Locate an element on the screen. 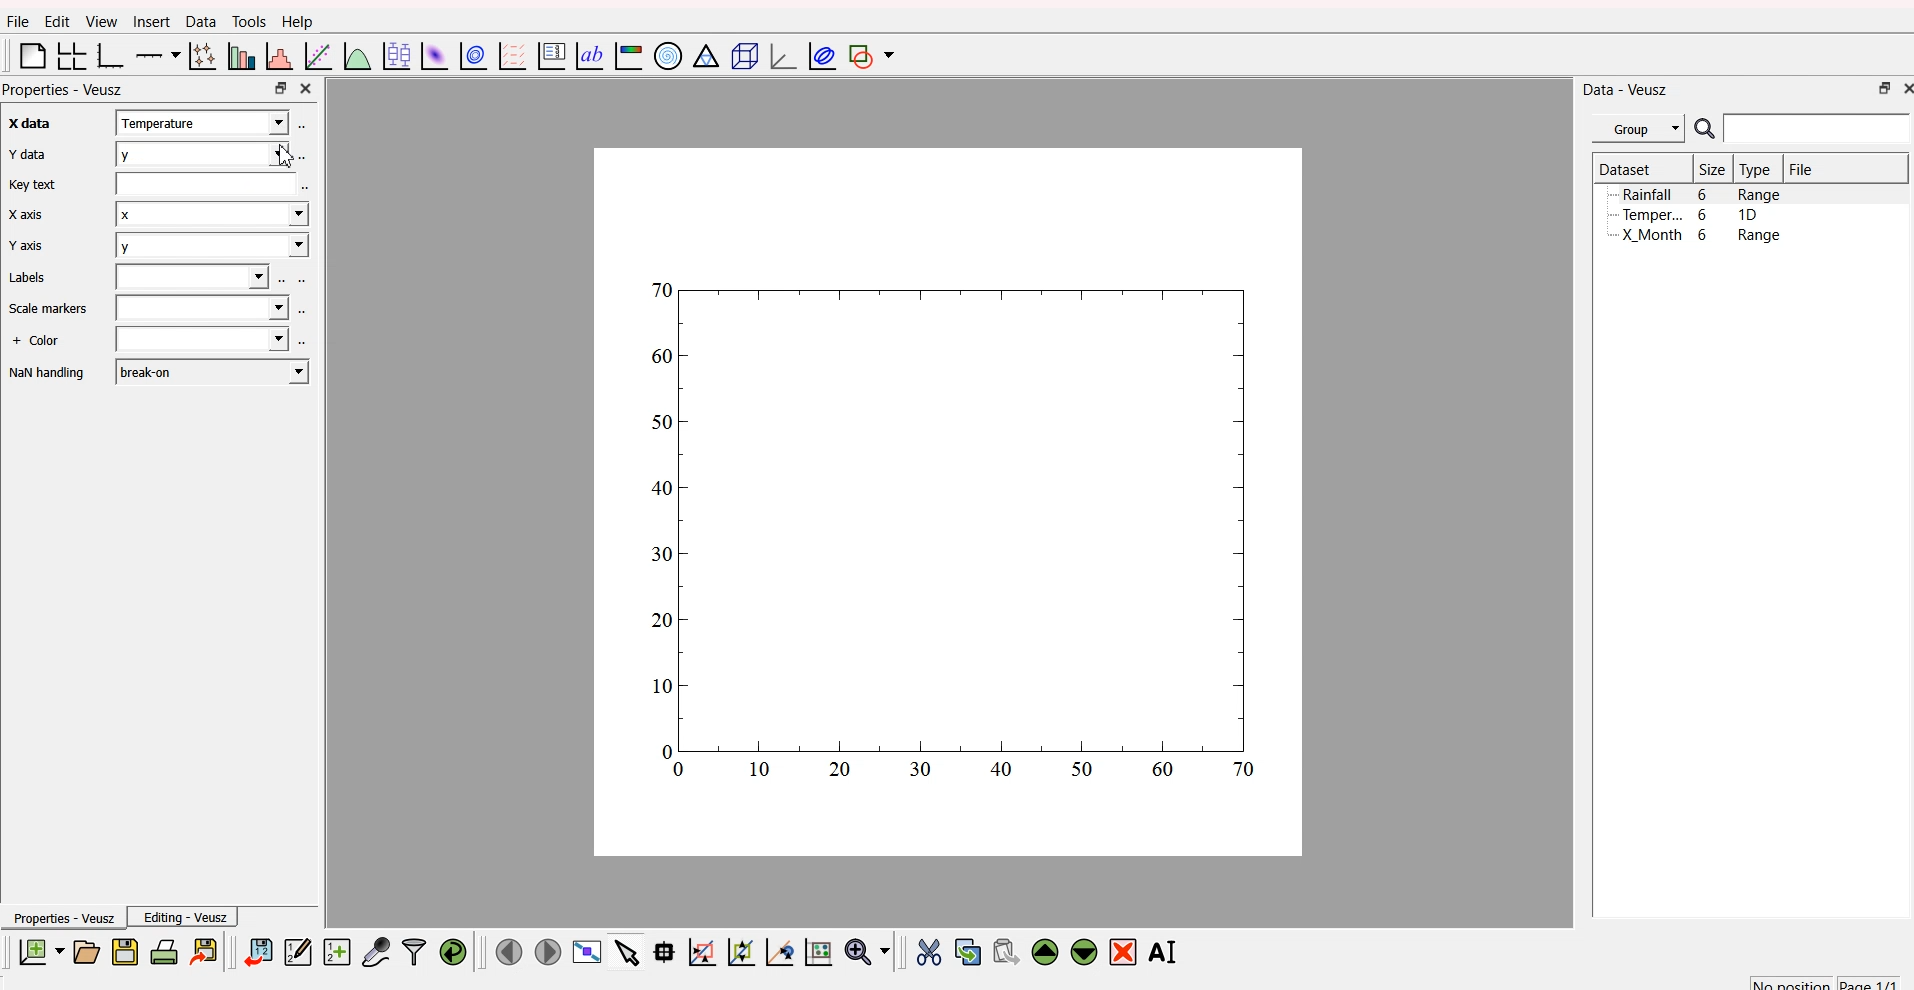 The width and height of the screenshot is (1914, 990). close is located at coordinates (1904, 90).